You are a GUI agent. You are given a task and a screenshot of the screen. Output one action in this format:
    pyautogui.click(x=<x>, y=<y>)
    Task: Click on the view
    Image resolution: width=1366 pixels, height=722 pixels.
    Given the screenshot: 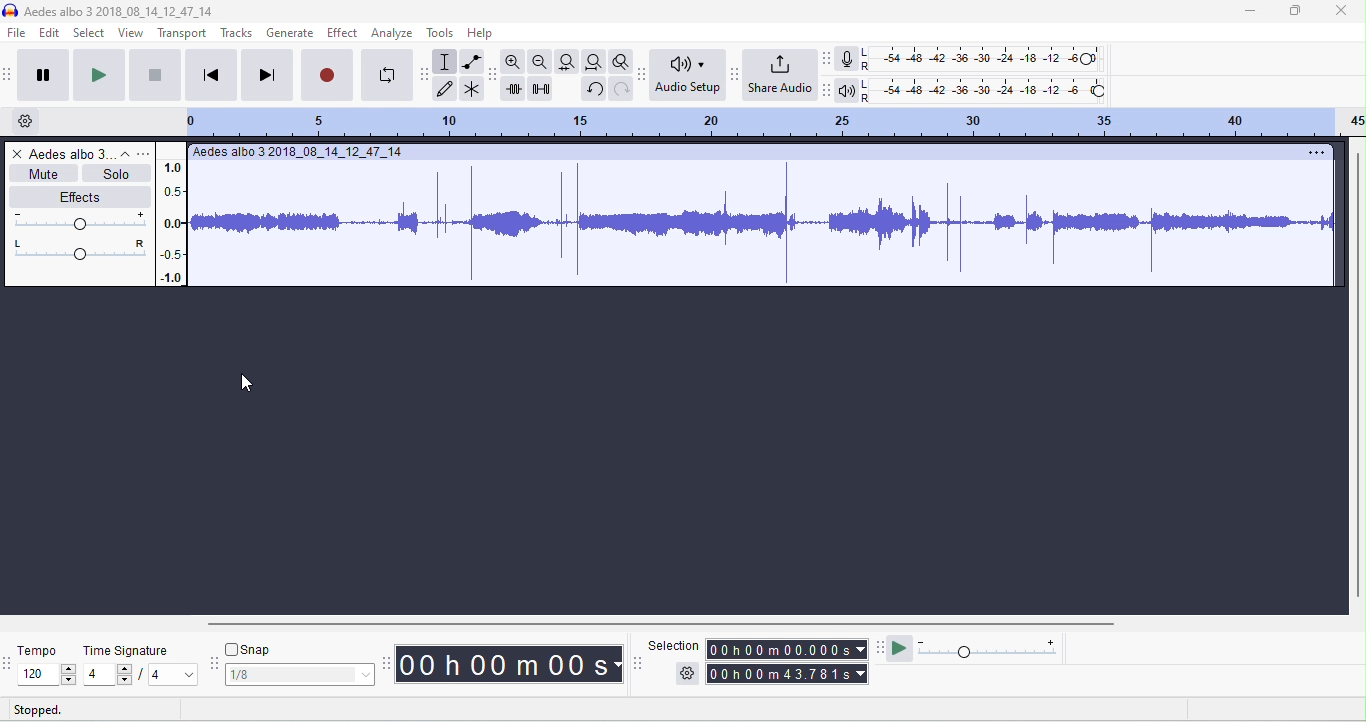 What is the action you would take?
    pyautogui.click(x=131, y=33)
    